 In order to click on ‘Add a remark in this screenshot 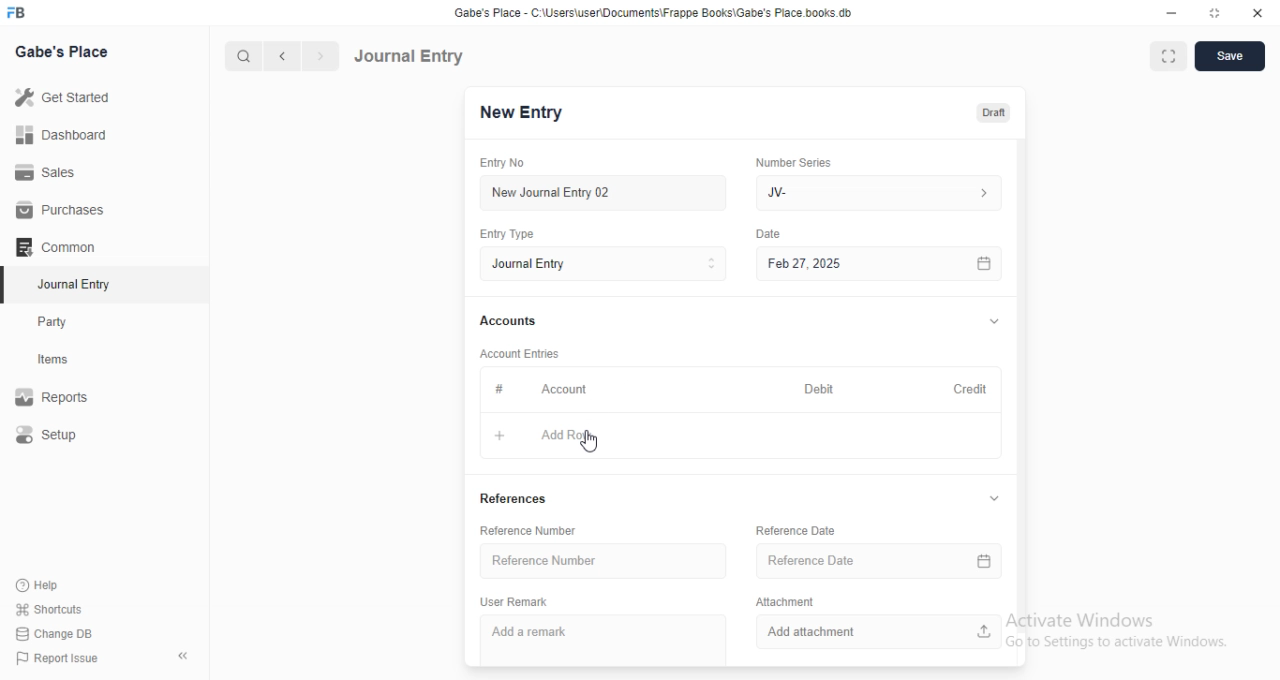, I will do `click(604, 636)`.